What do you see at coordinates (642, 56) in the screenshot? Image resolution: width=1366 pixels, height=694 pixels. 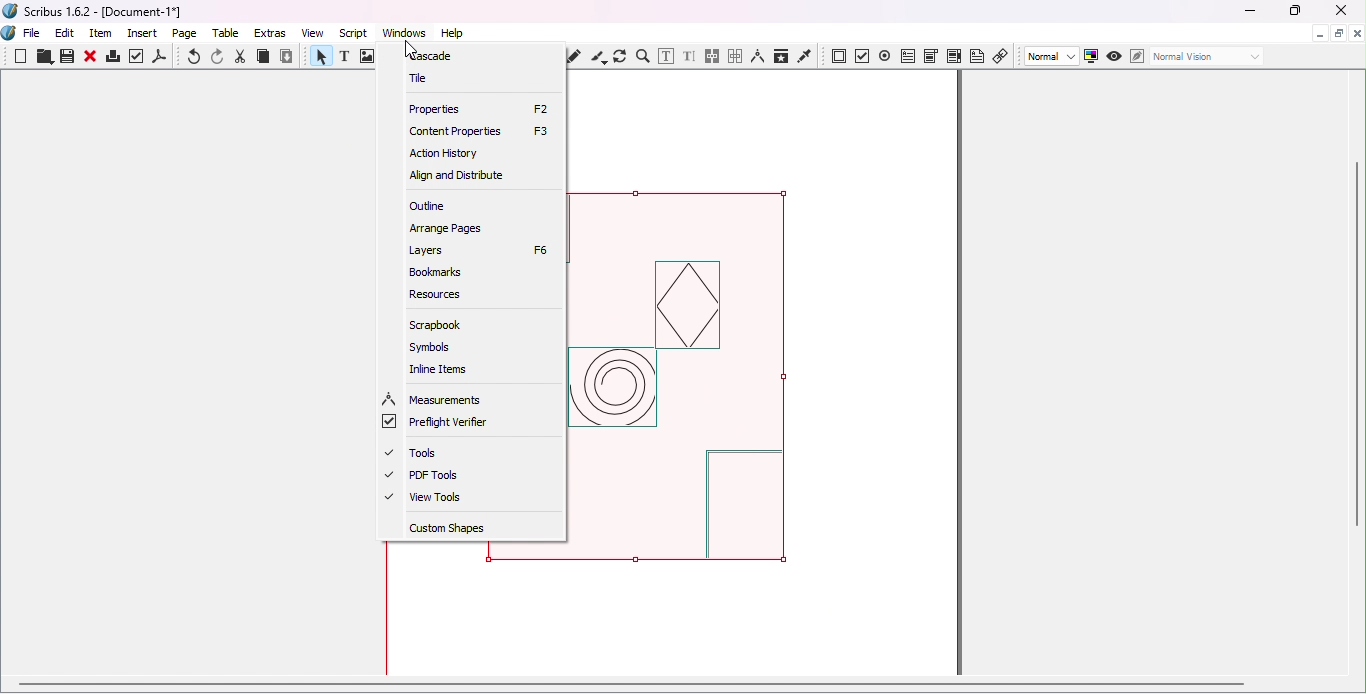 I see `Zoom in or out` at bounding box center [642, 56].